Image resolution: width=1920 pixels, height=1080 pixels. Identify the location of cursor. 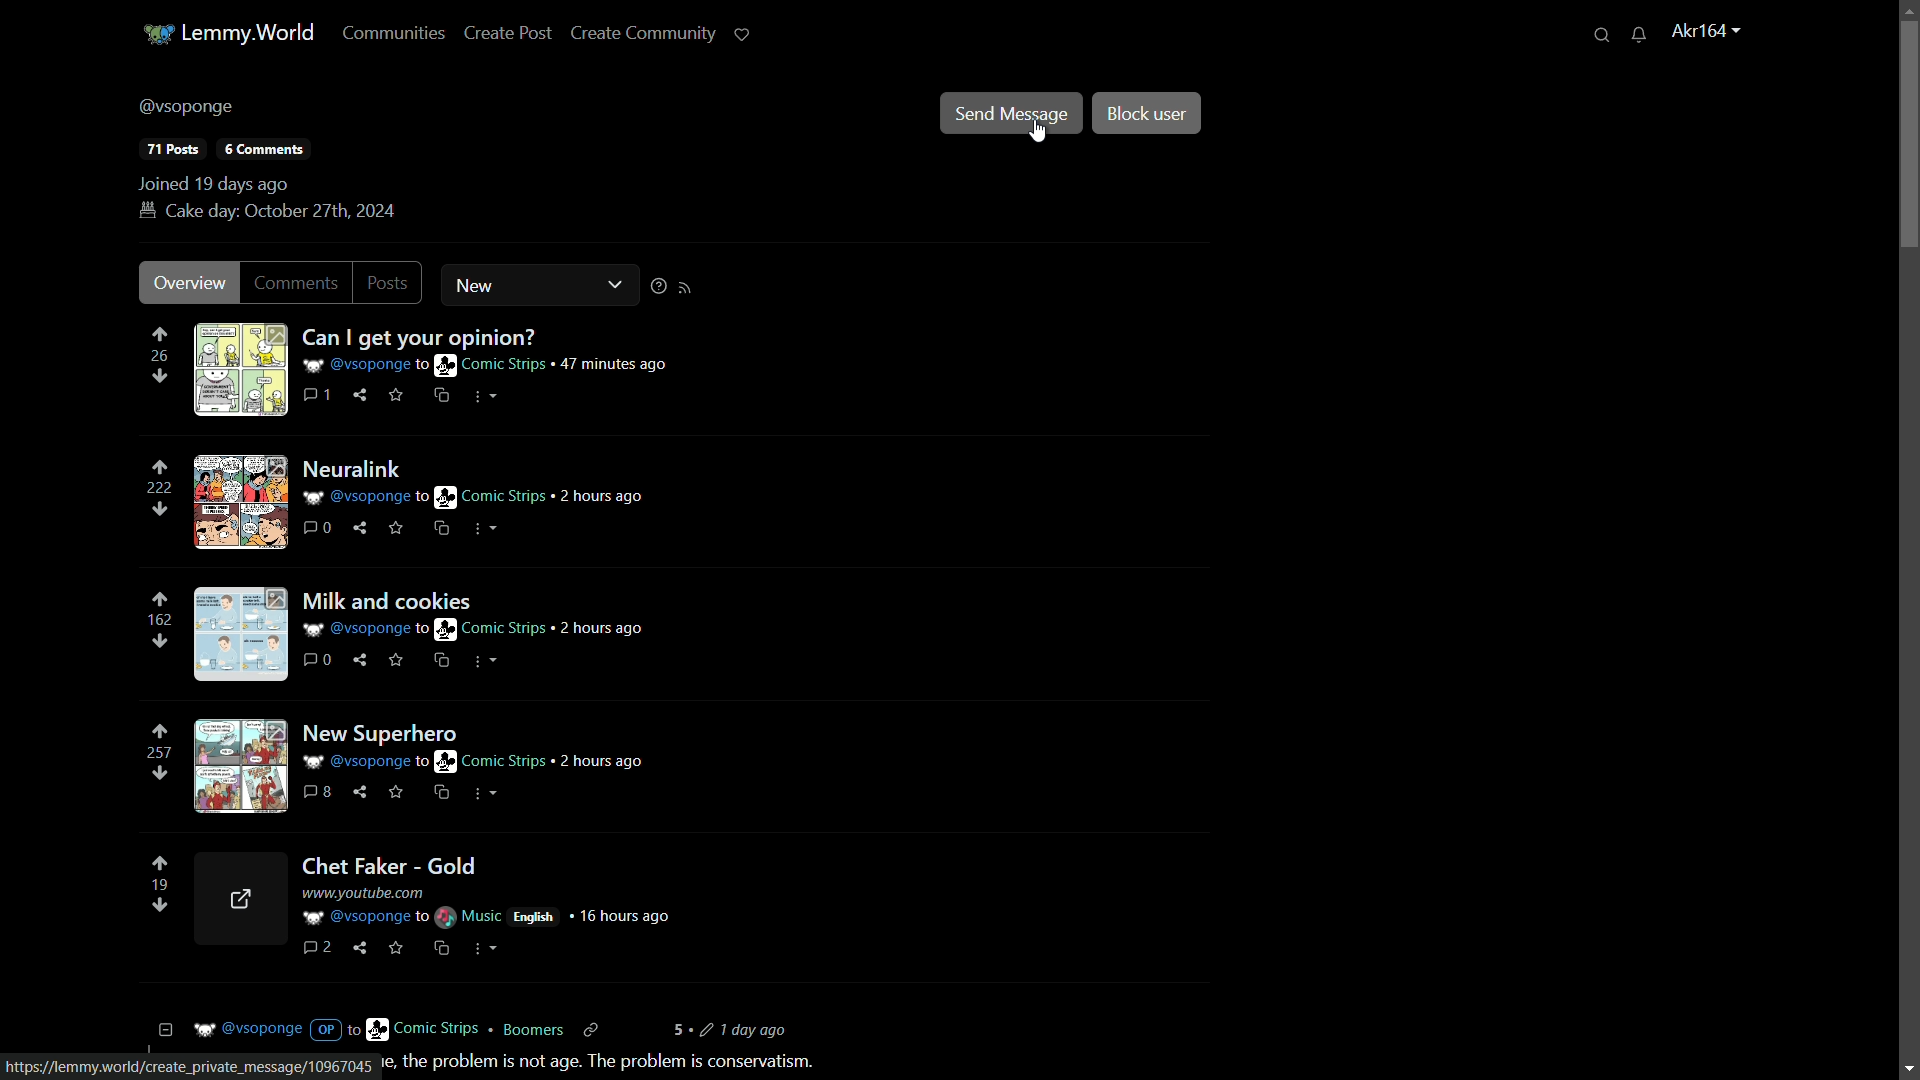
(1037, 130).